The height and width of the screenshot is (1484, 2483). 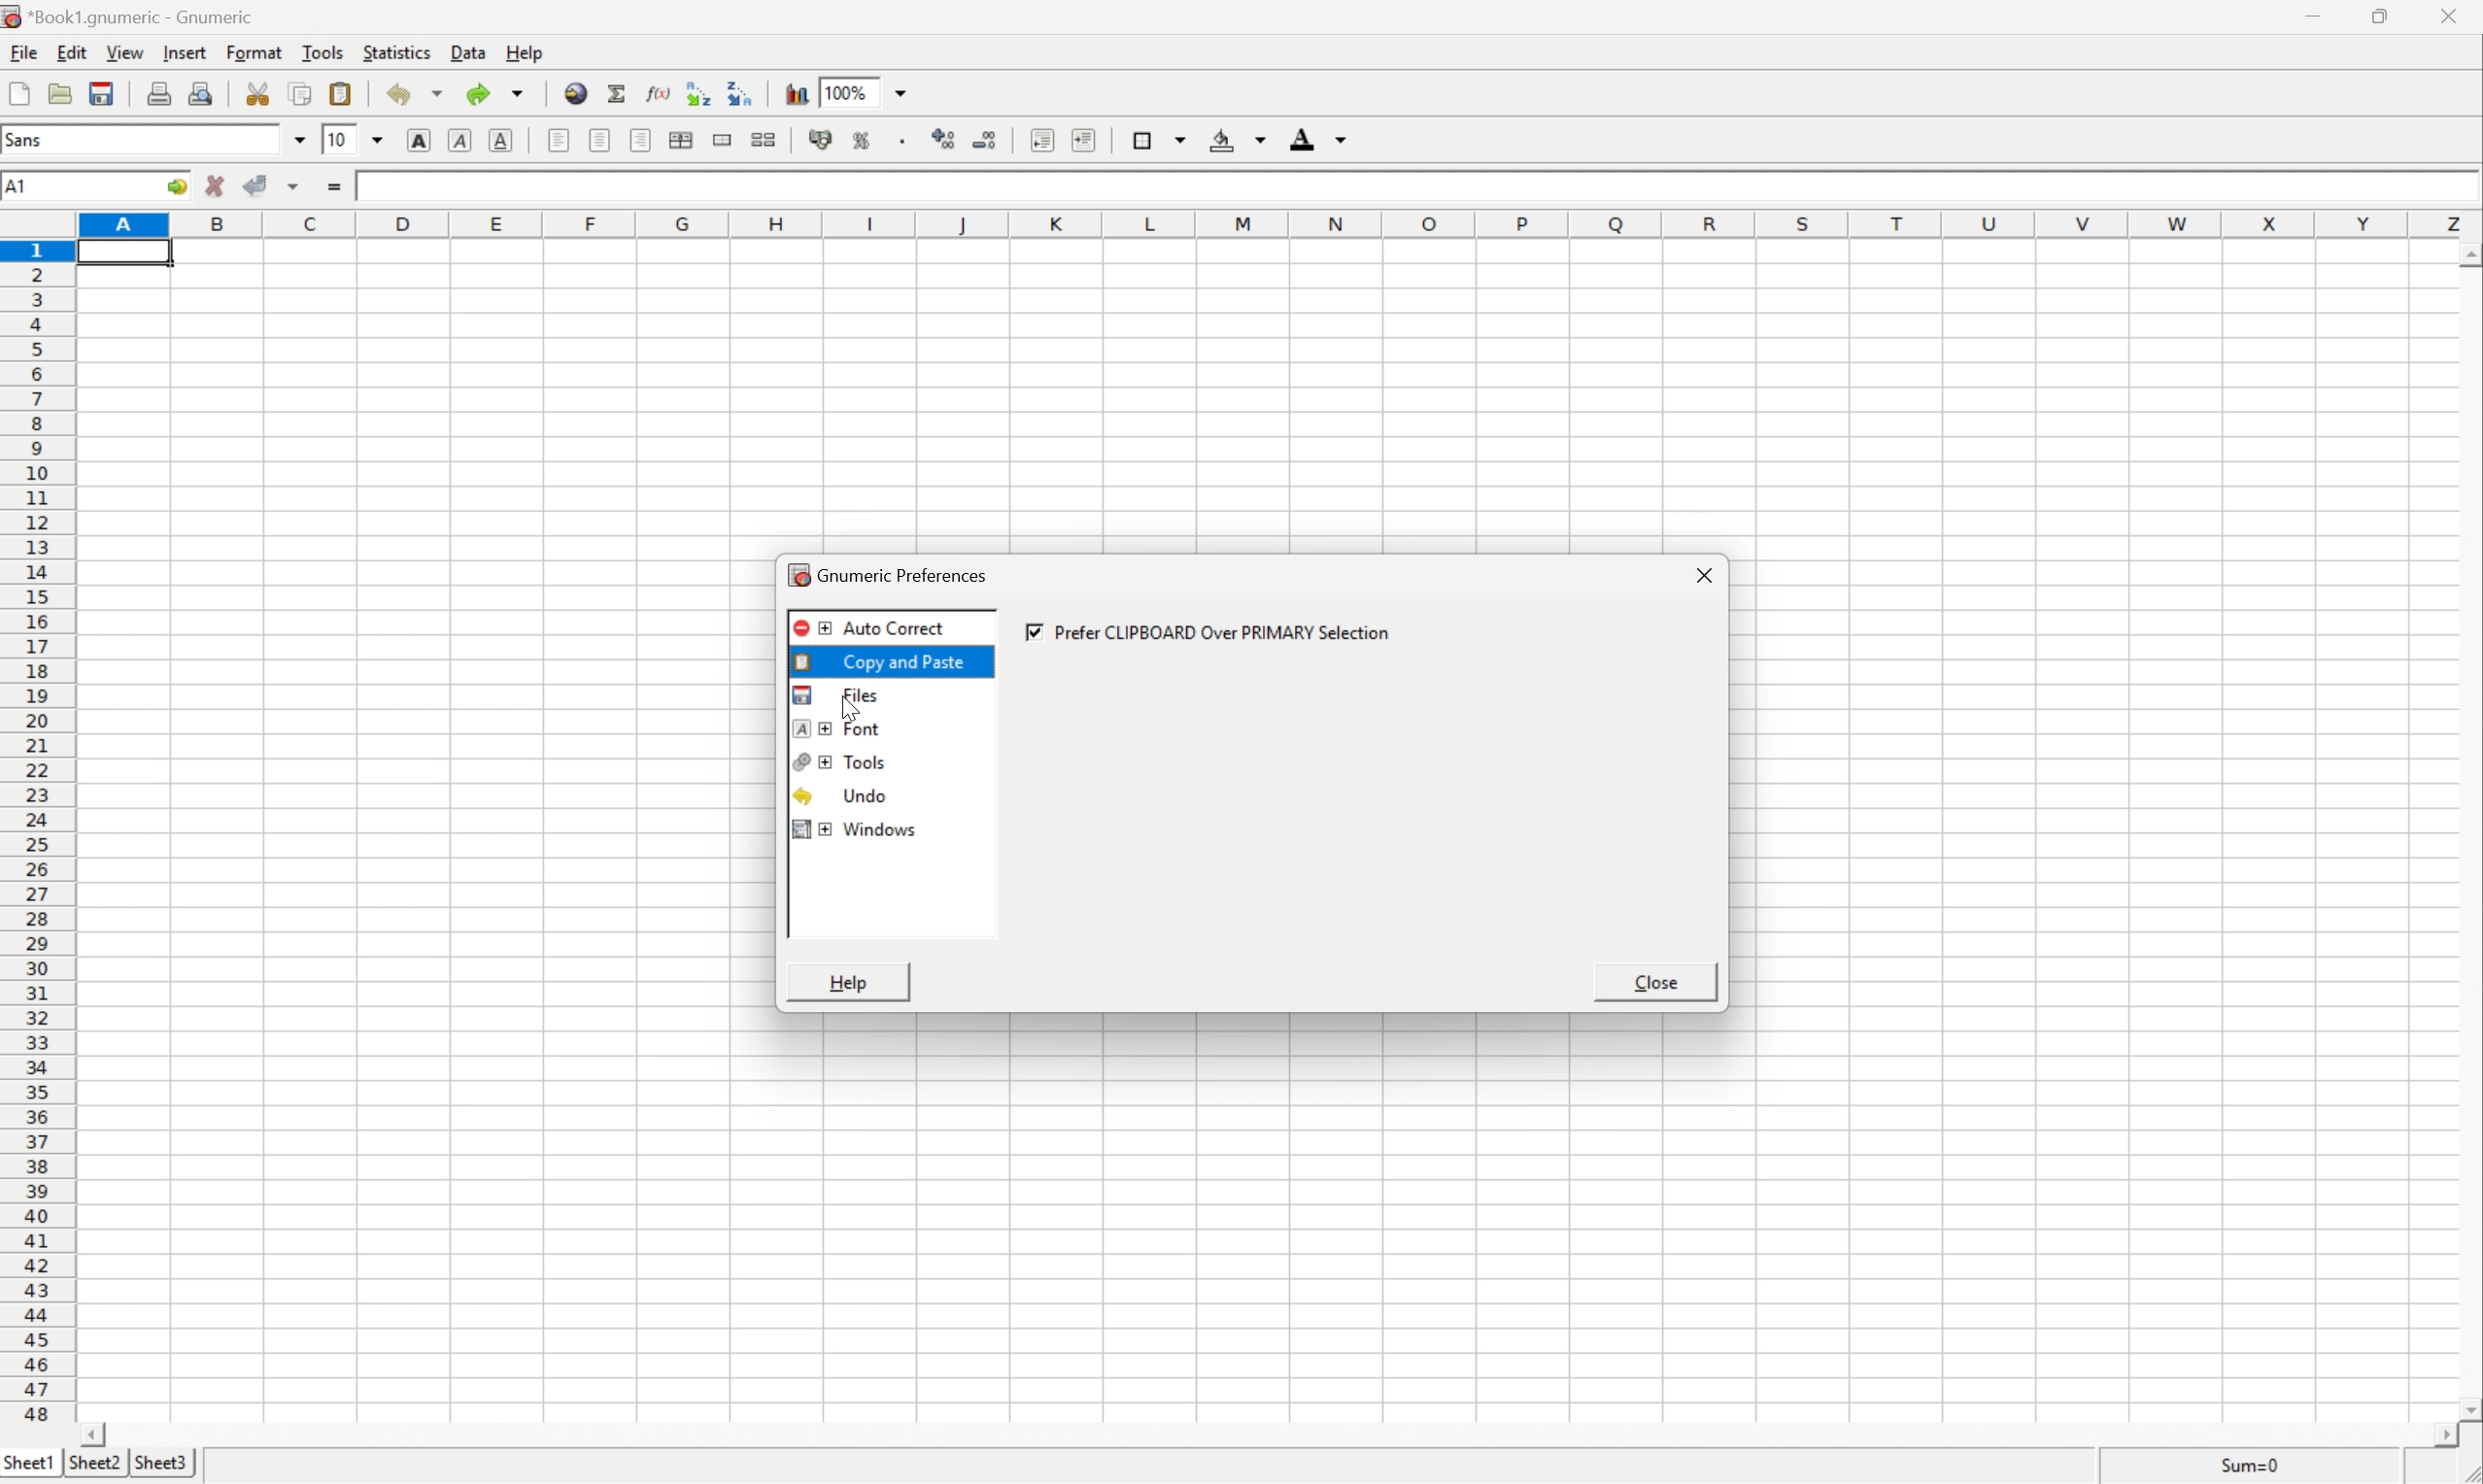 I want to click on increase number of decimals displayed, so click(x=945, y=139).